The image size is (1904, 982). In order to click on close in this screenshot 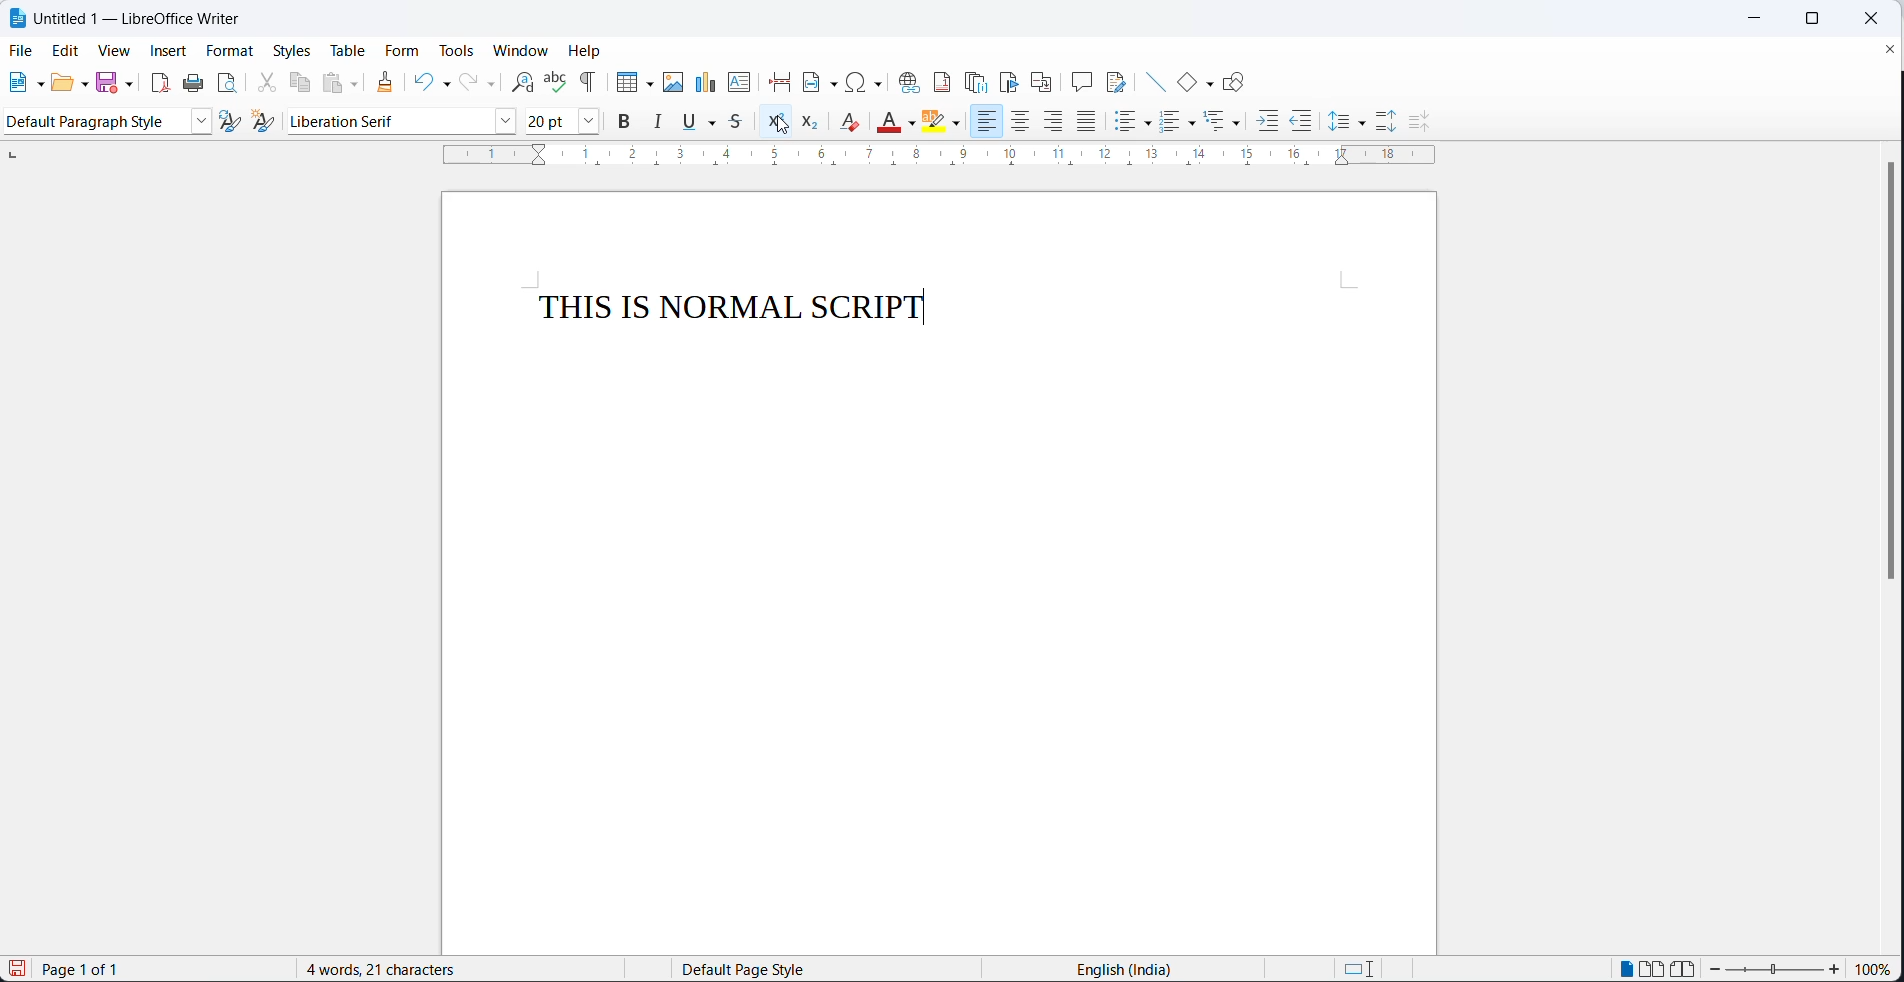, I will do `click(1870, 20)`.